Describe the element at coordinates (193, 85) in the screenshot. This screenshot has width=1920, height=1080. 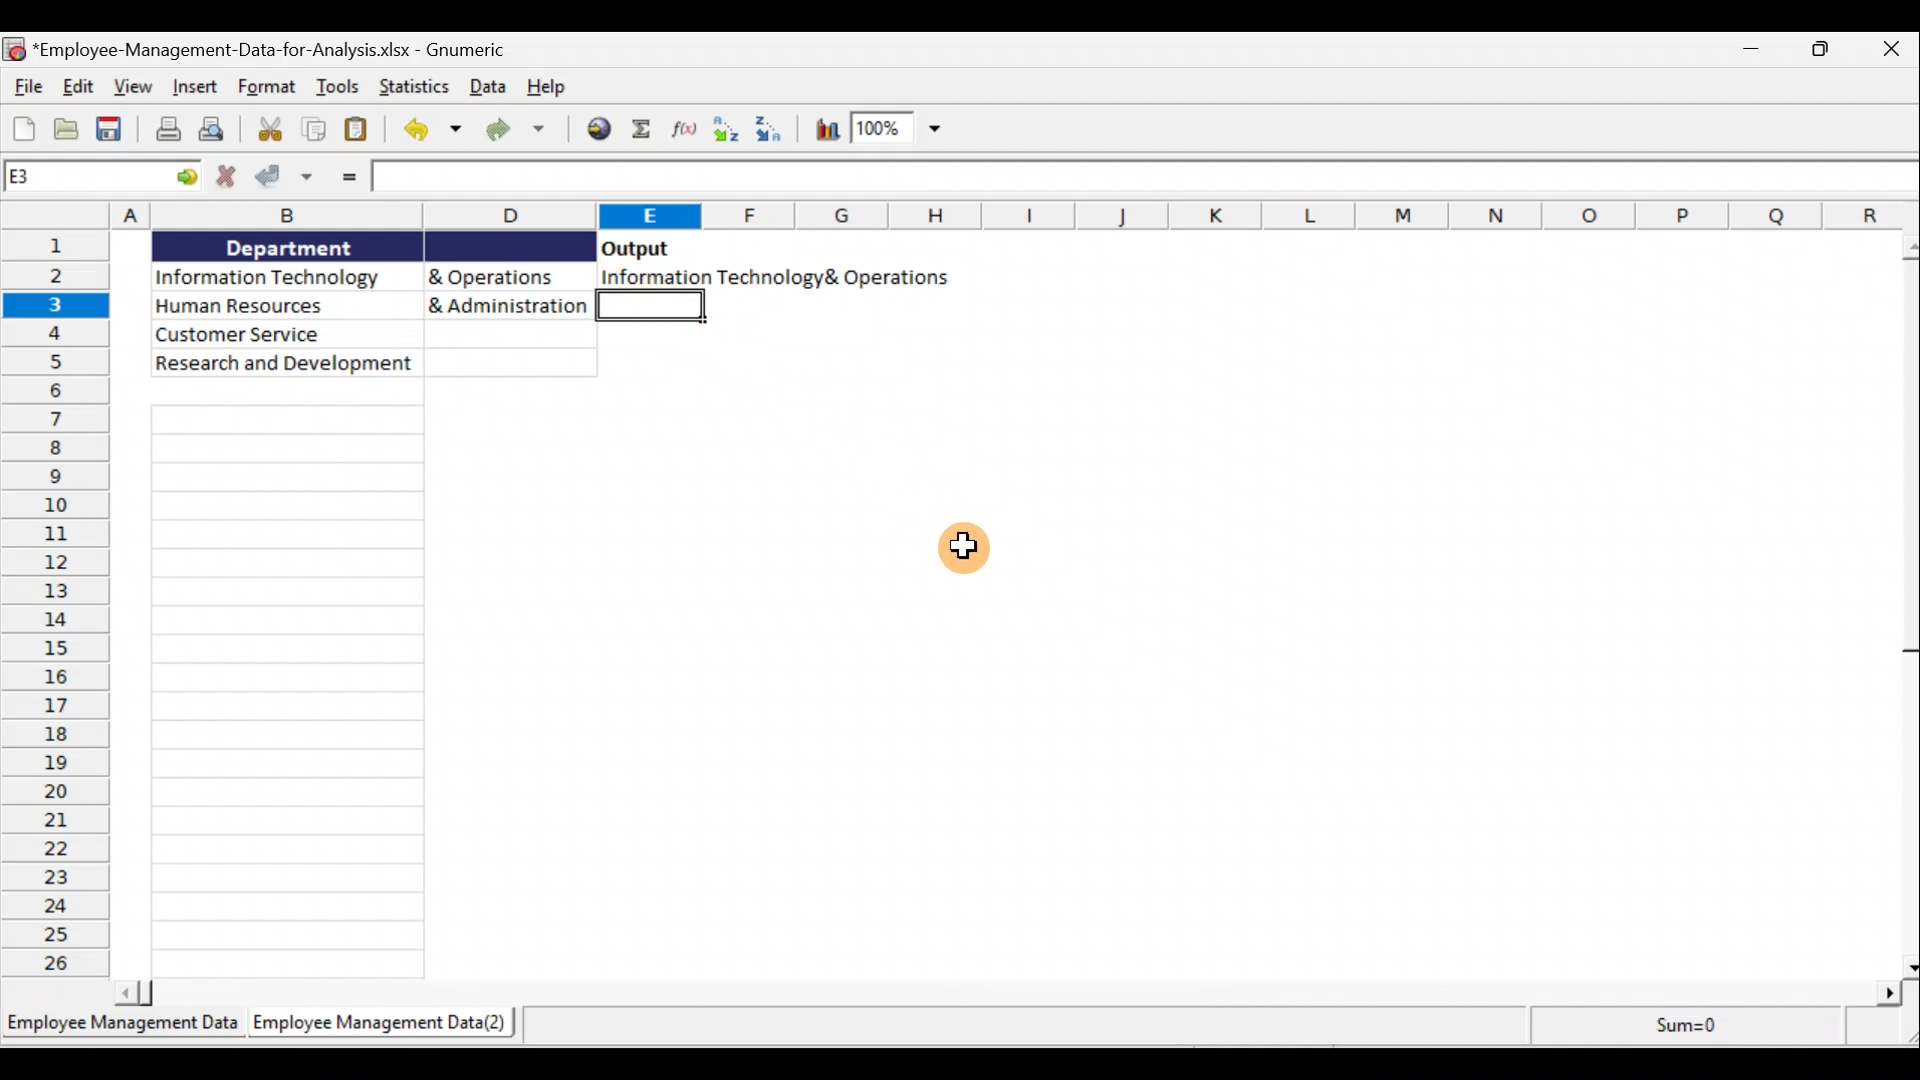
I see `Insert` at that location.